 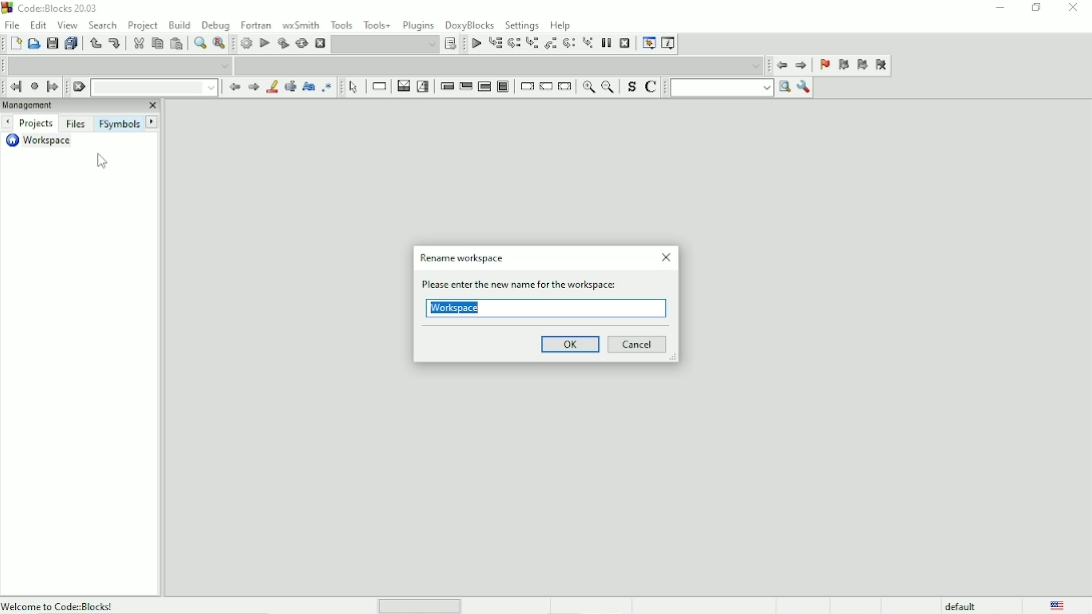 I want to click on Paste, so click(x=176, y=44).